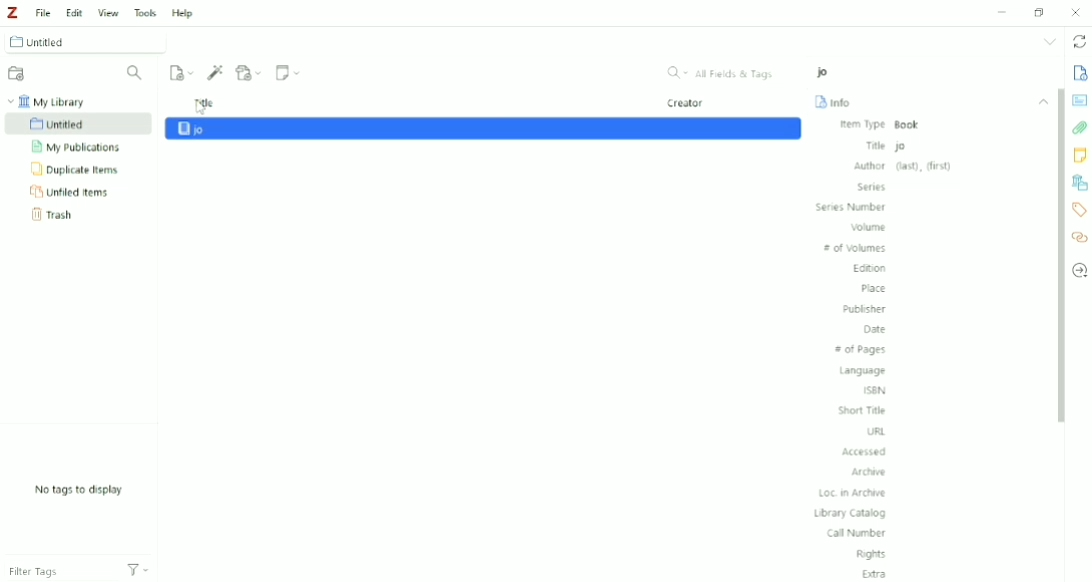  Describe the element at coordinates (1044, 102) in the screenshot. I see `Collapse section` at that location.